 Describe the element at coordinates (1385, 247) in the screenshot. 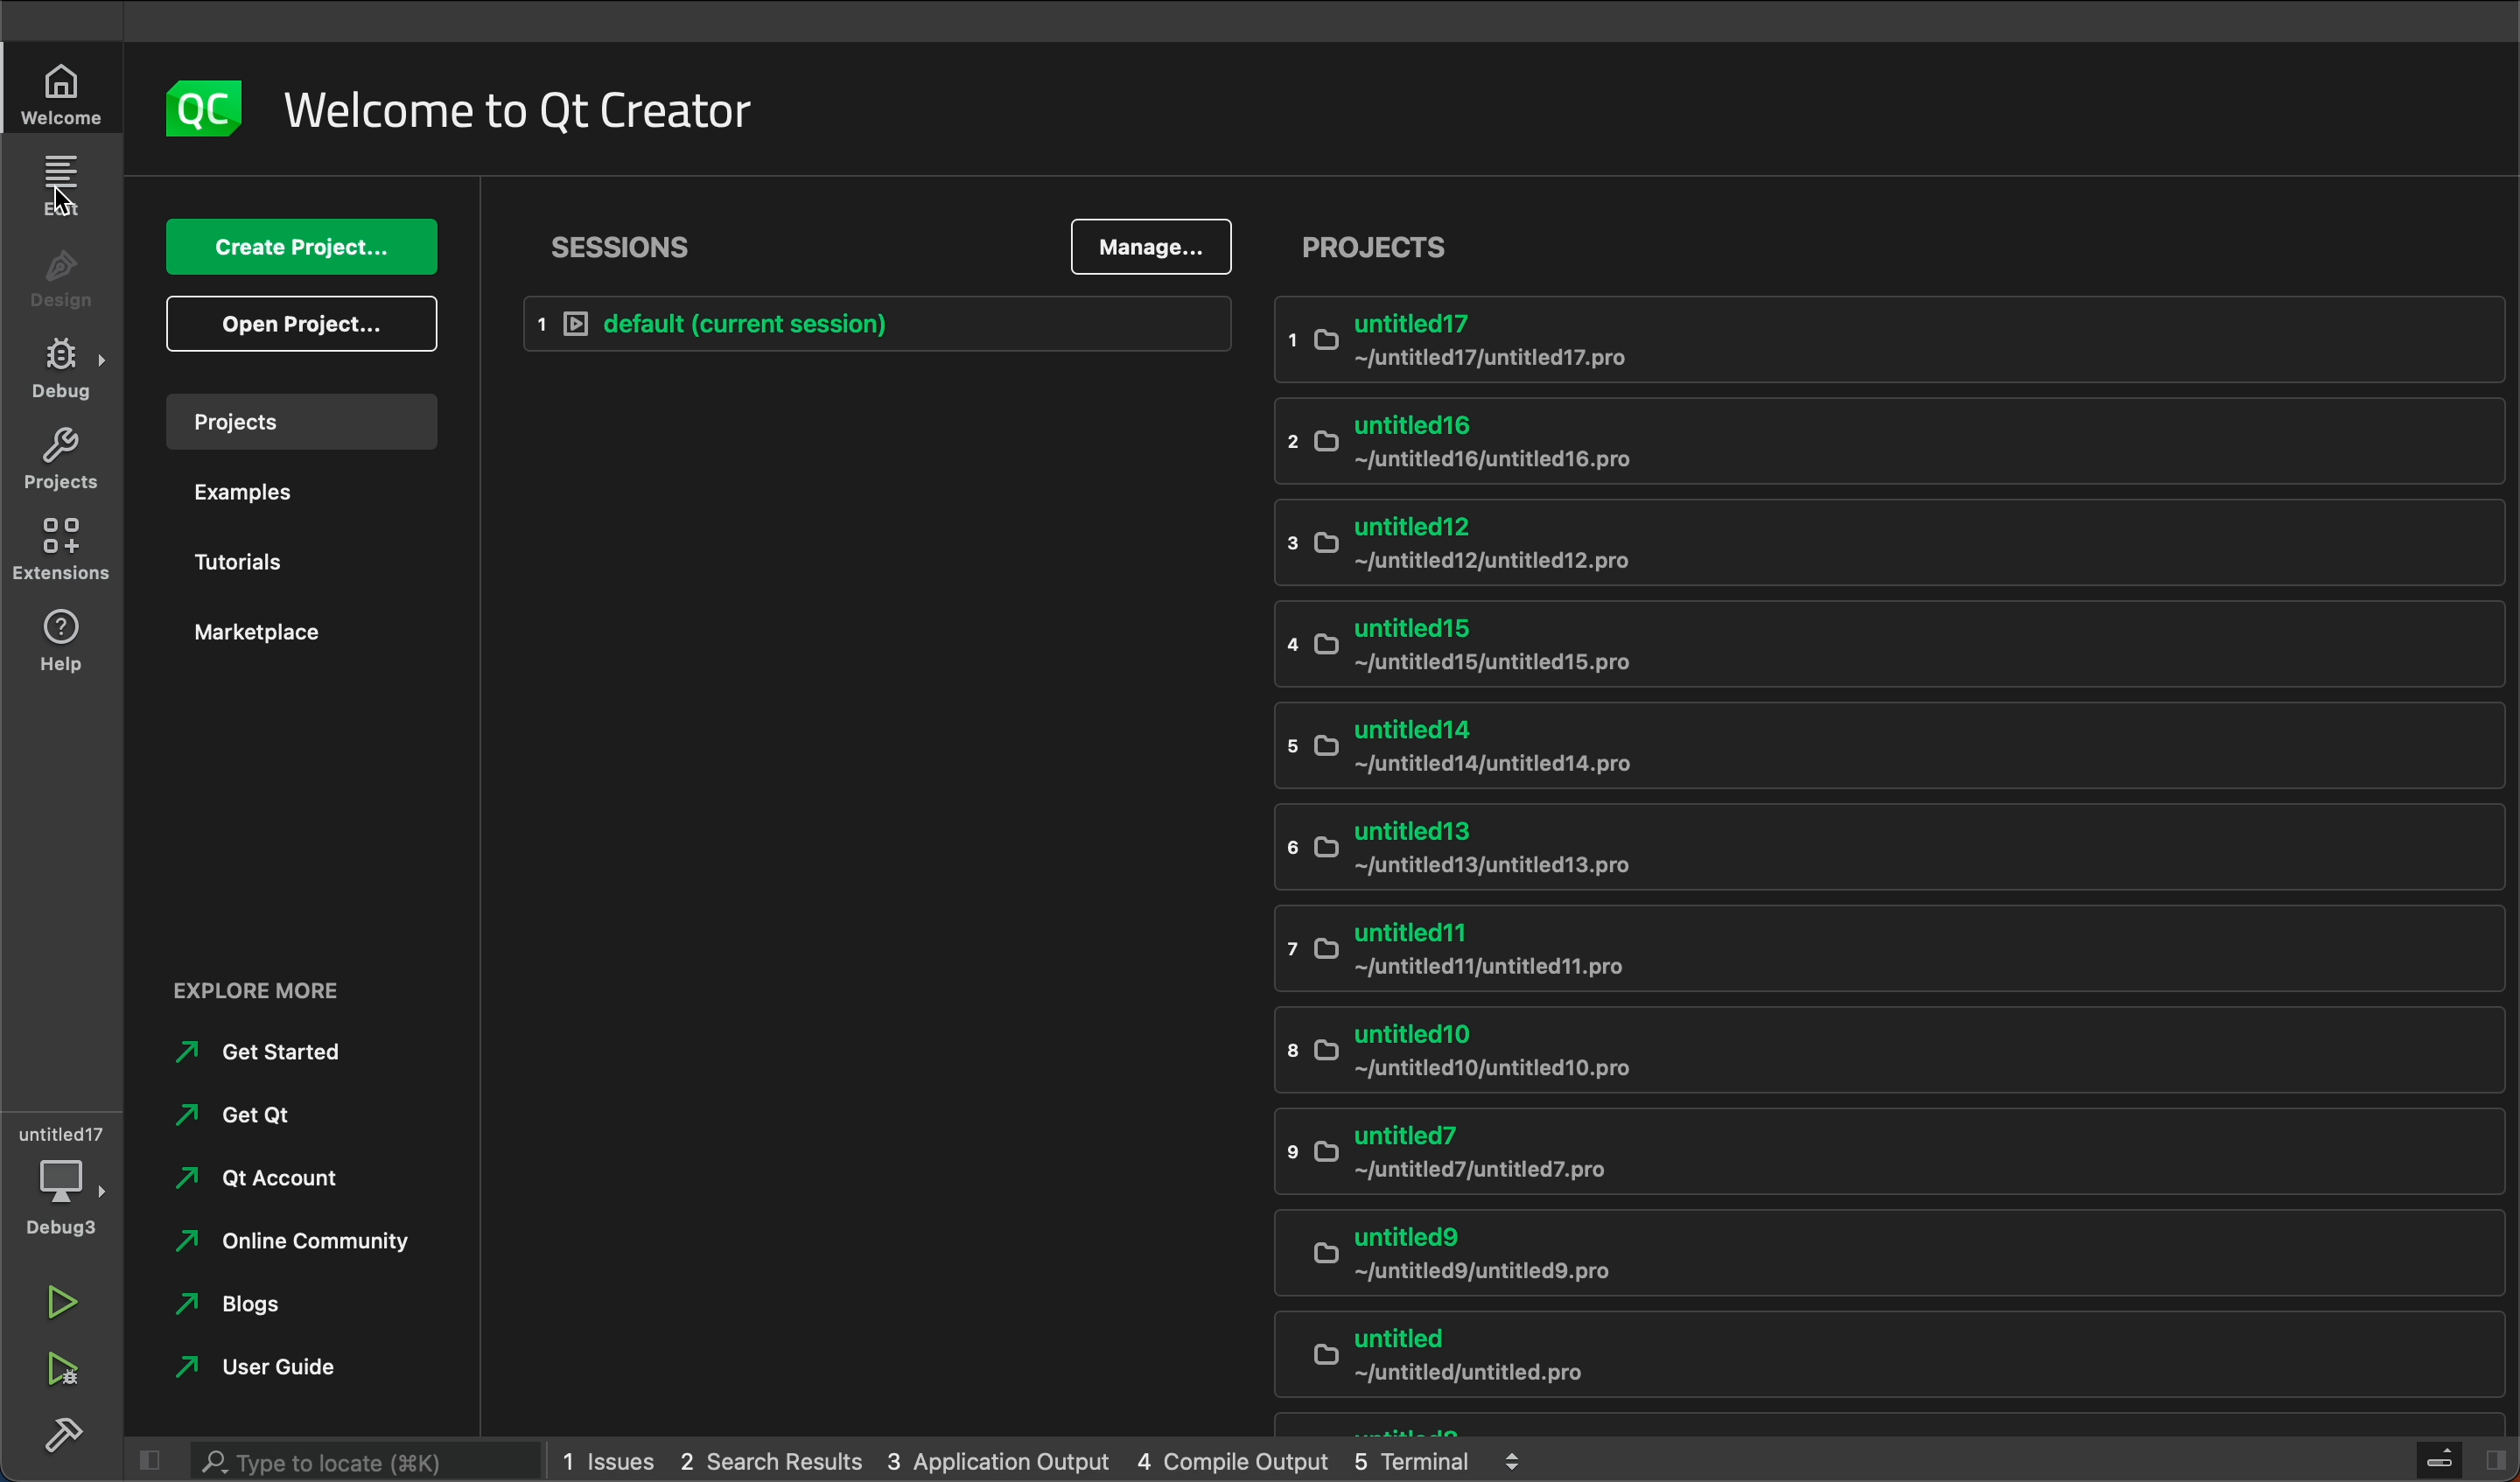

I see `projects` at that location.